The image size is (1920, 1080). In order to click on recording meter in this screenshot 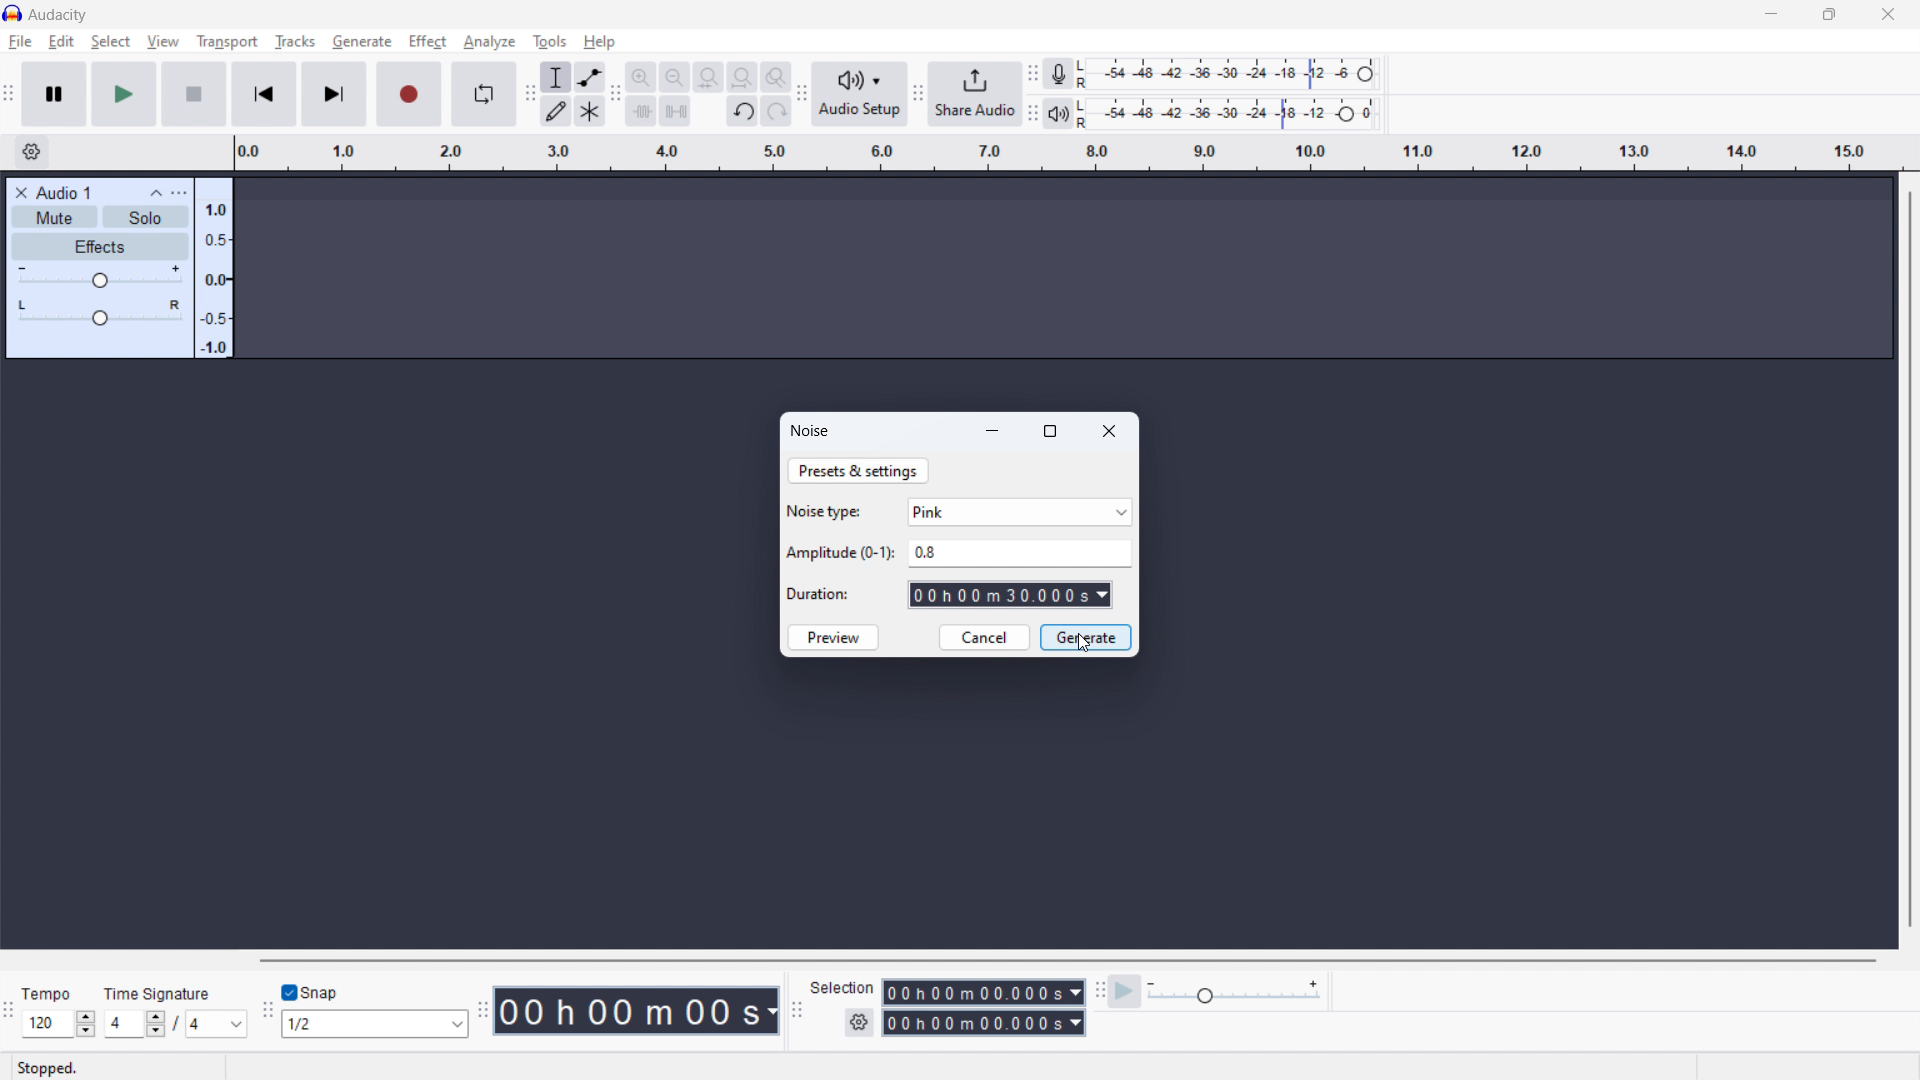, I will do `click(1227, 74)`.